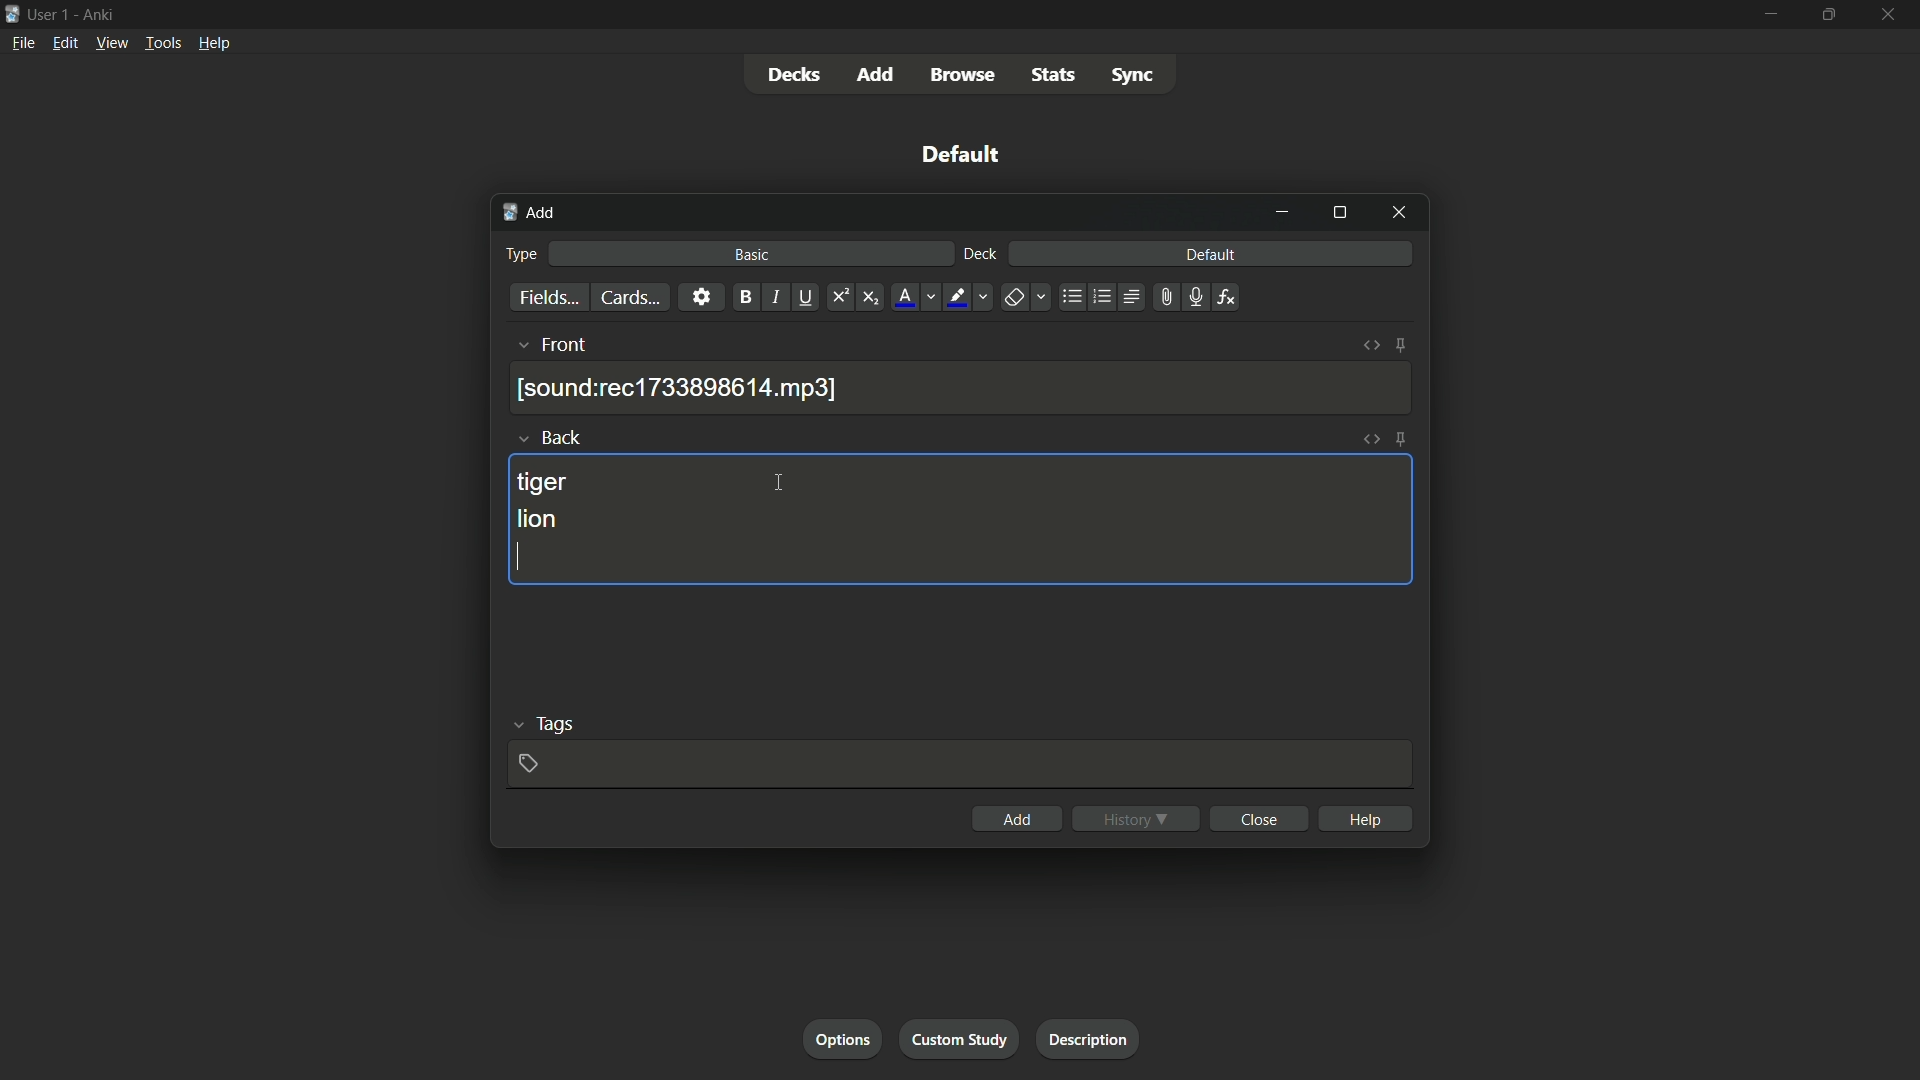 This screenshot has width=1920, height=1080. I want to click on font color, so click(903, 297).